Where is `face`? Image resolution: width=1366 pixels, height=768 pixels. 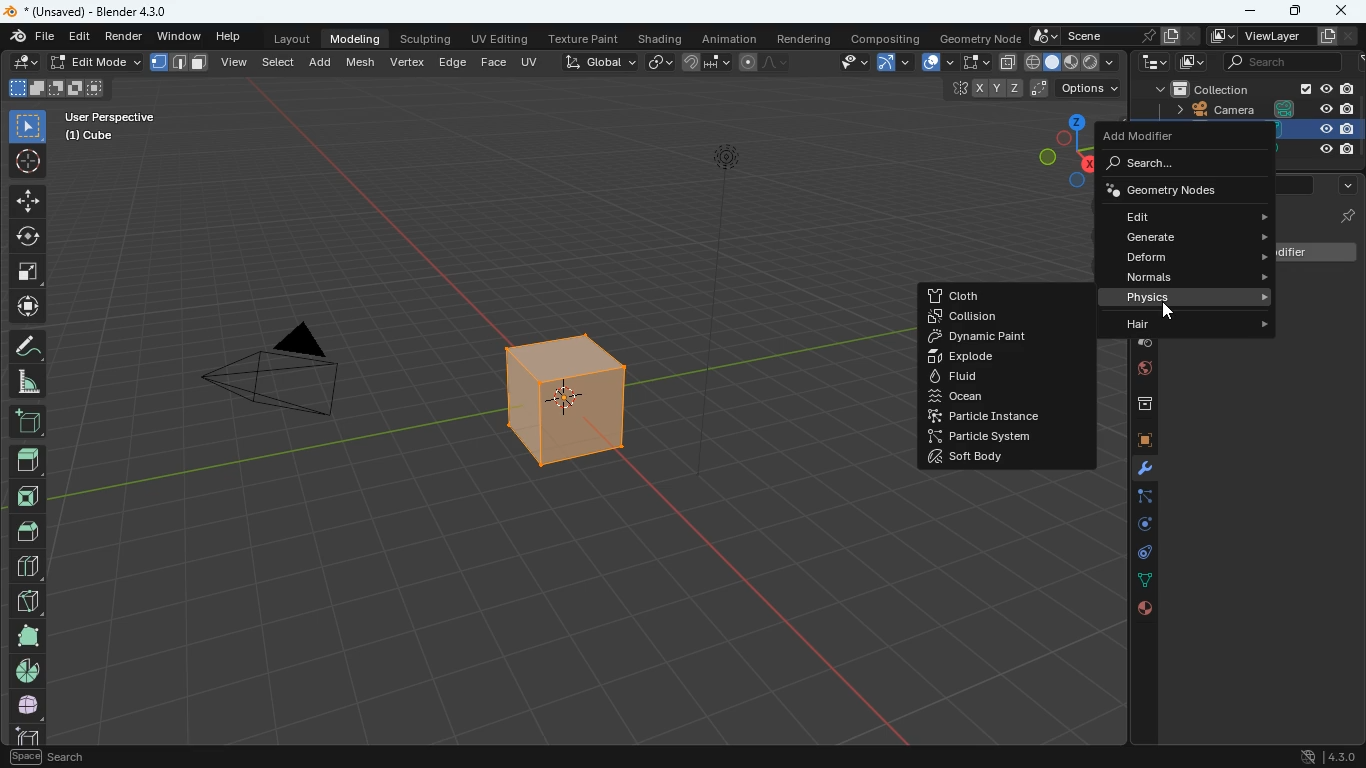
face is located at coordinates (493, 61).